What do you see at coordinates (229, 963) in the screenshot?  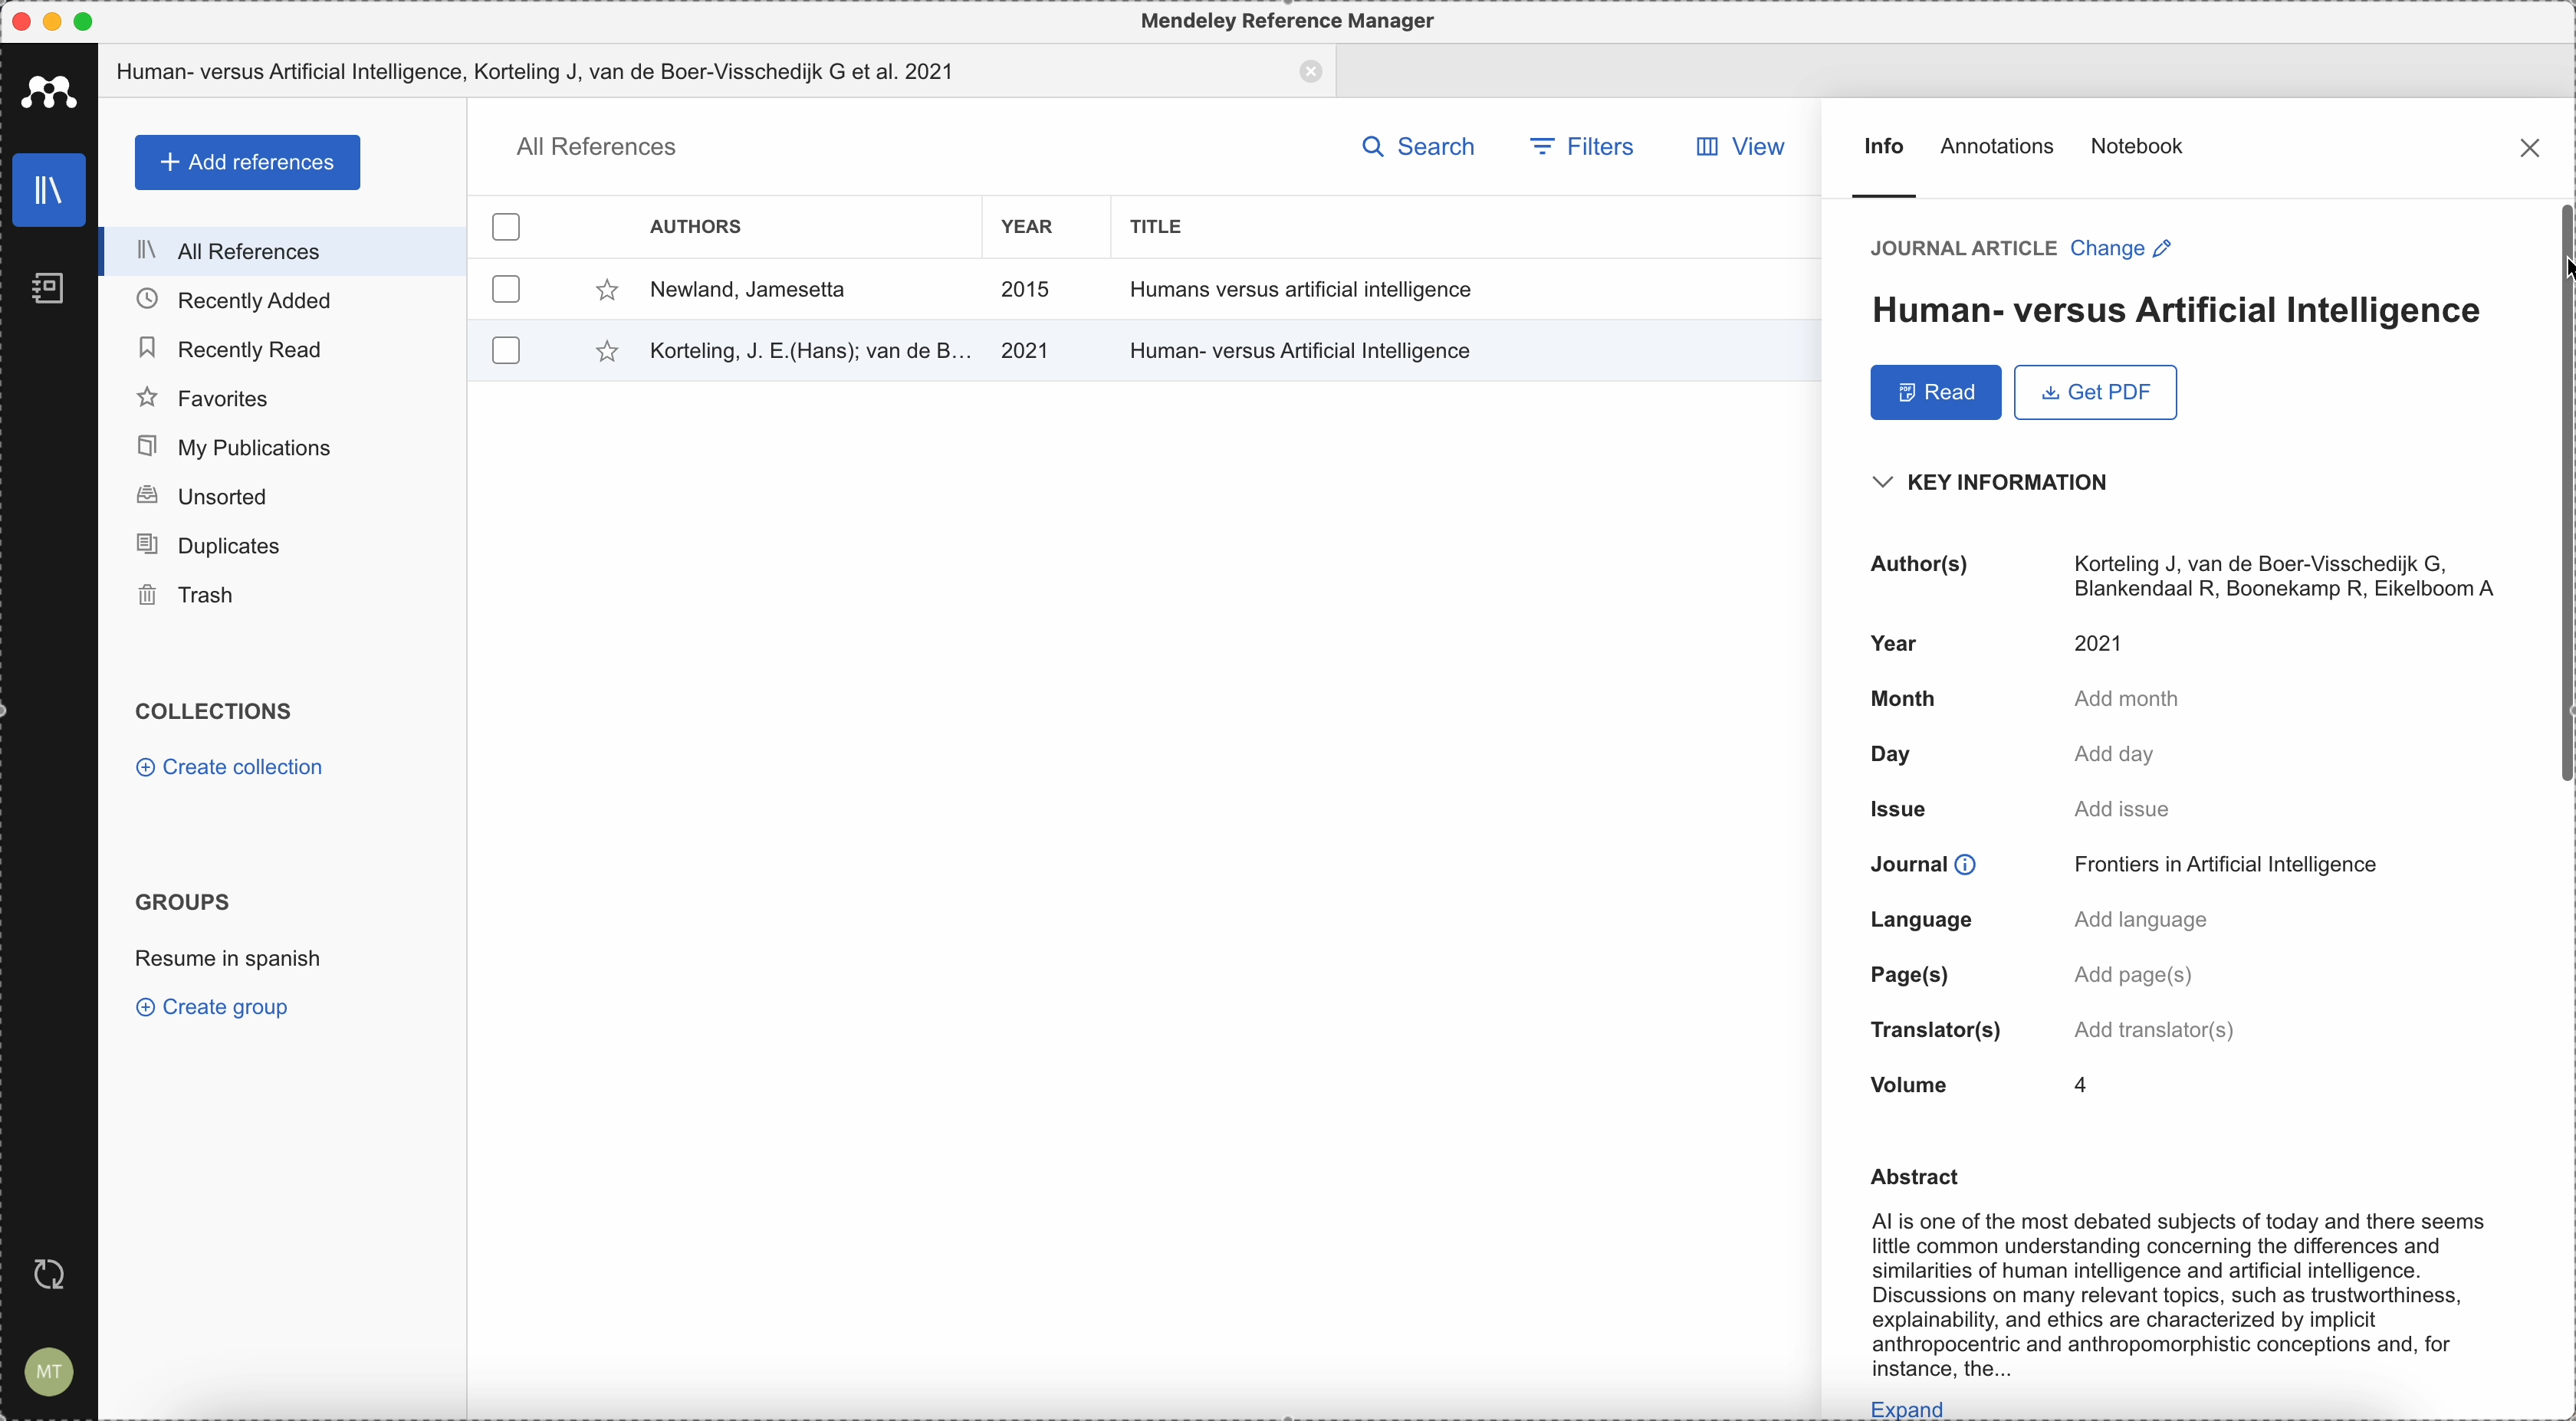 I see `resume in spanish group` at bounding box center [229, 963].